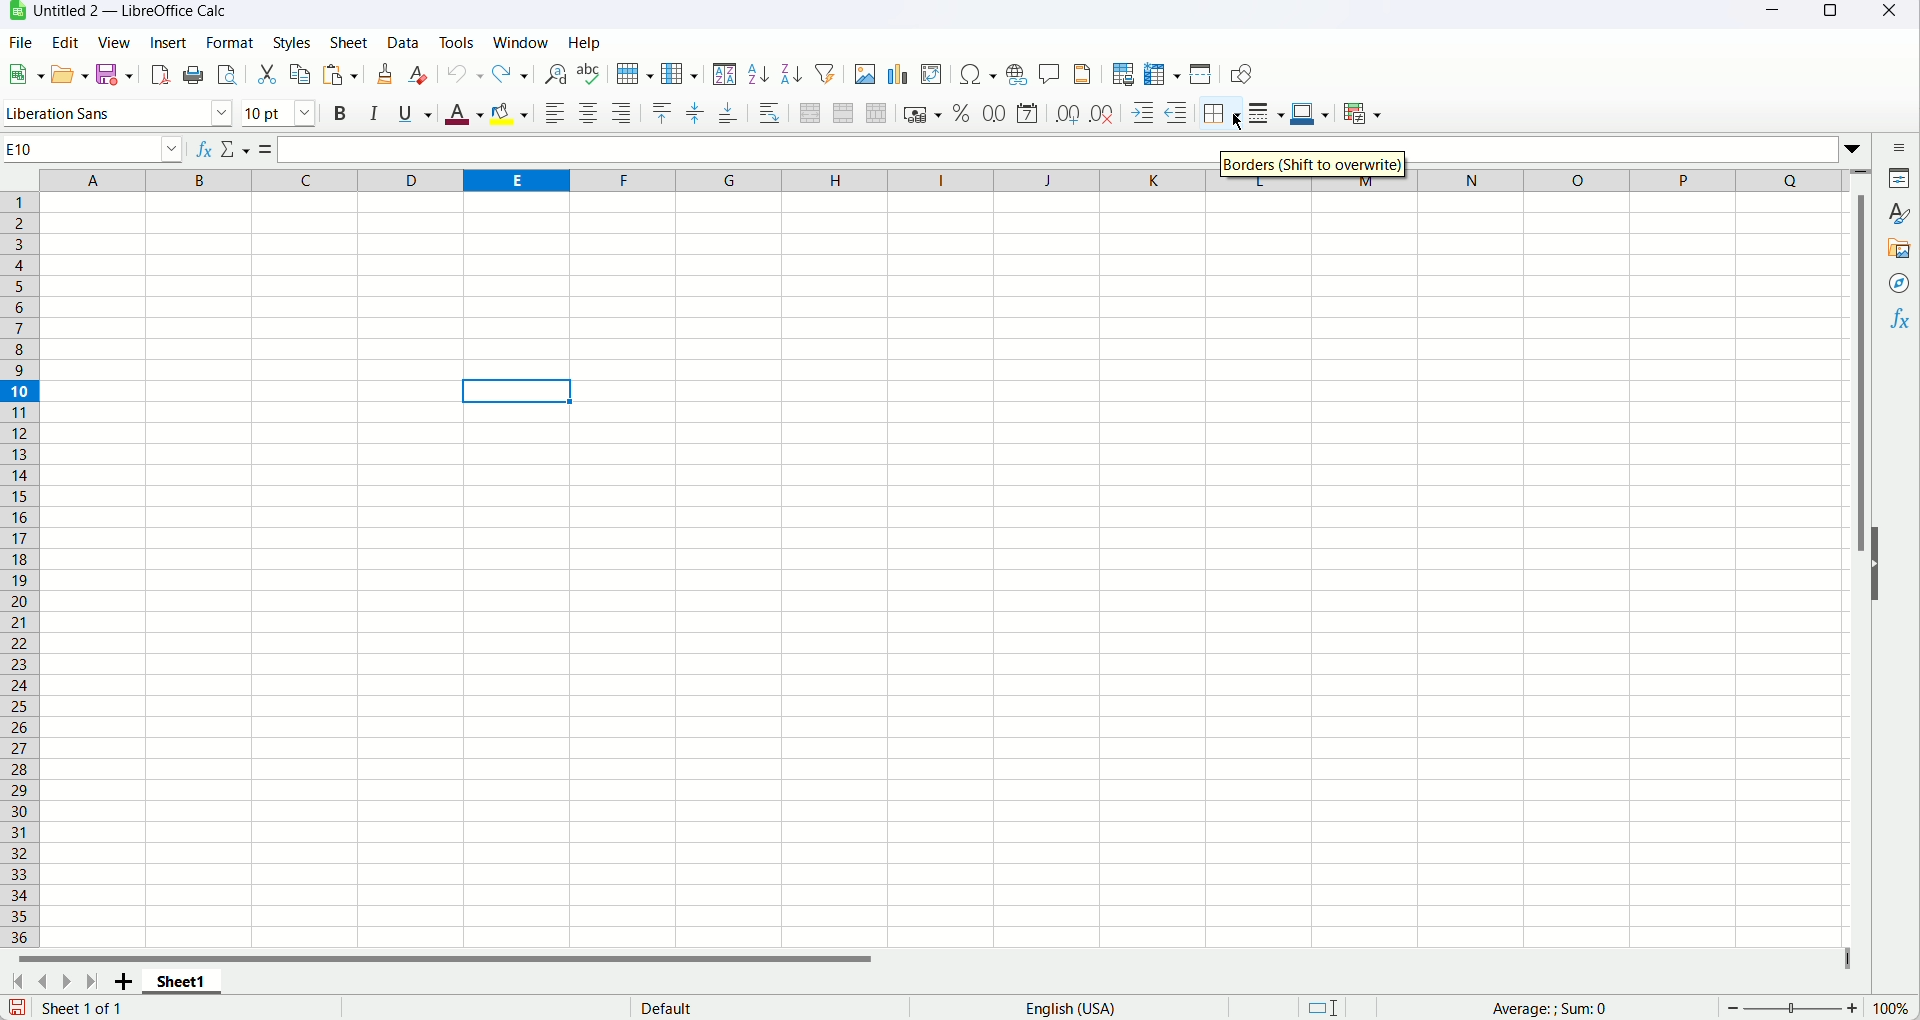  I want to click on Styles, so click(1901, 213).